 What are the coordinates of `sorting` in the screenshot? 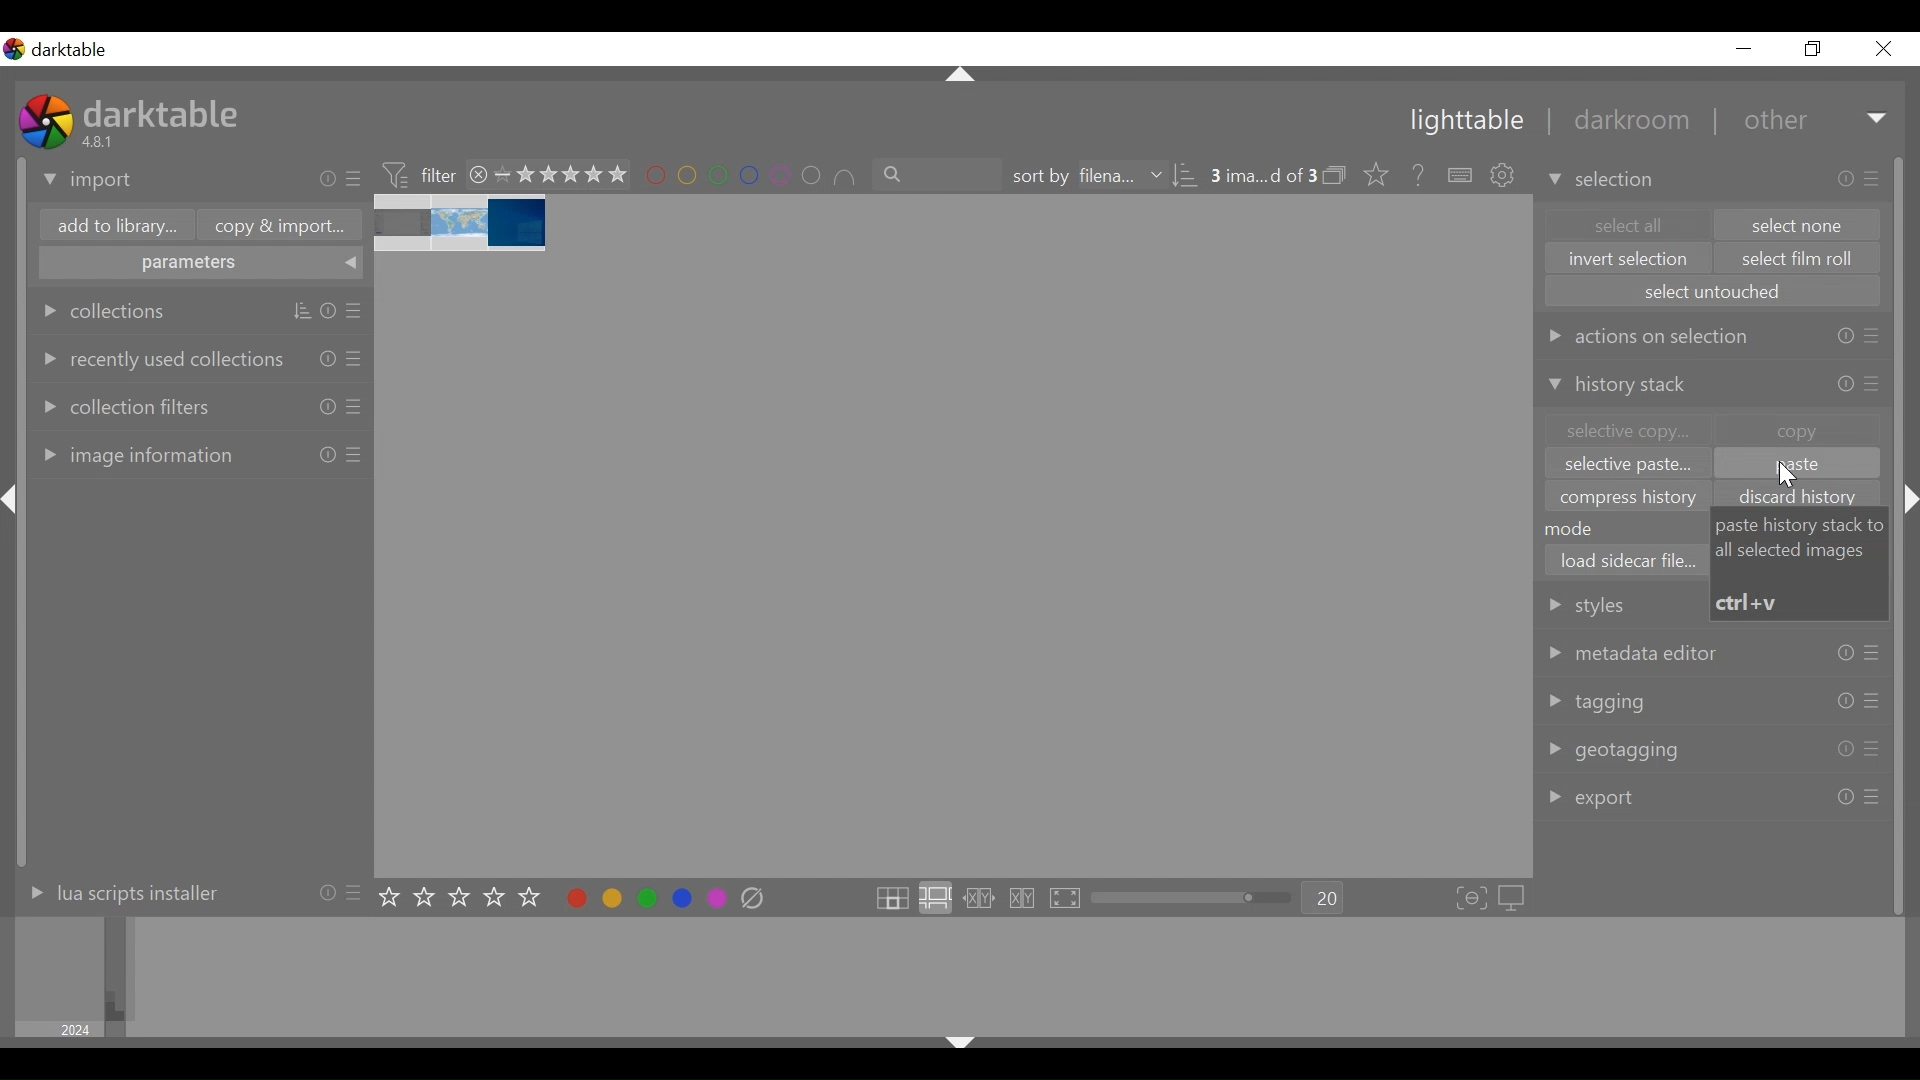 It's located at (1186, 176).